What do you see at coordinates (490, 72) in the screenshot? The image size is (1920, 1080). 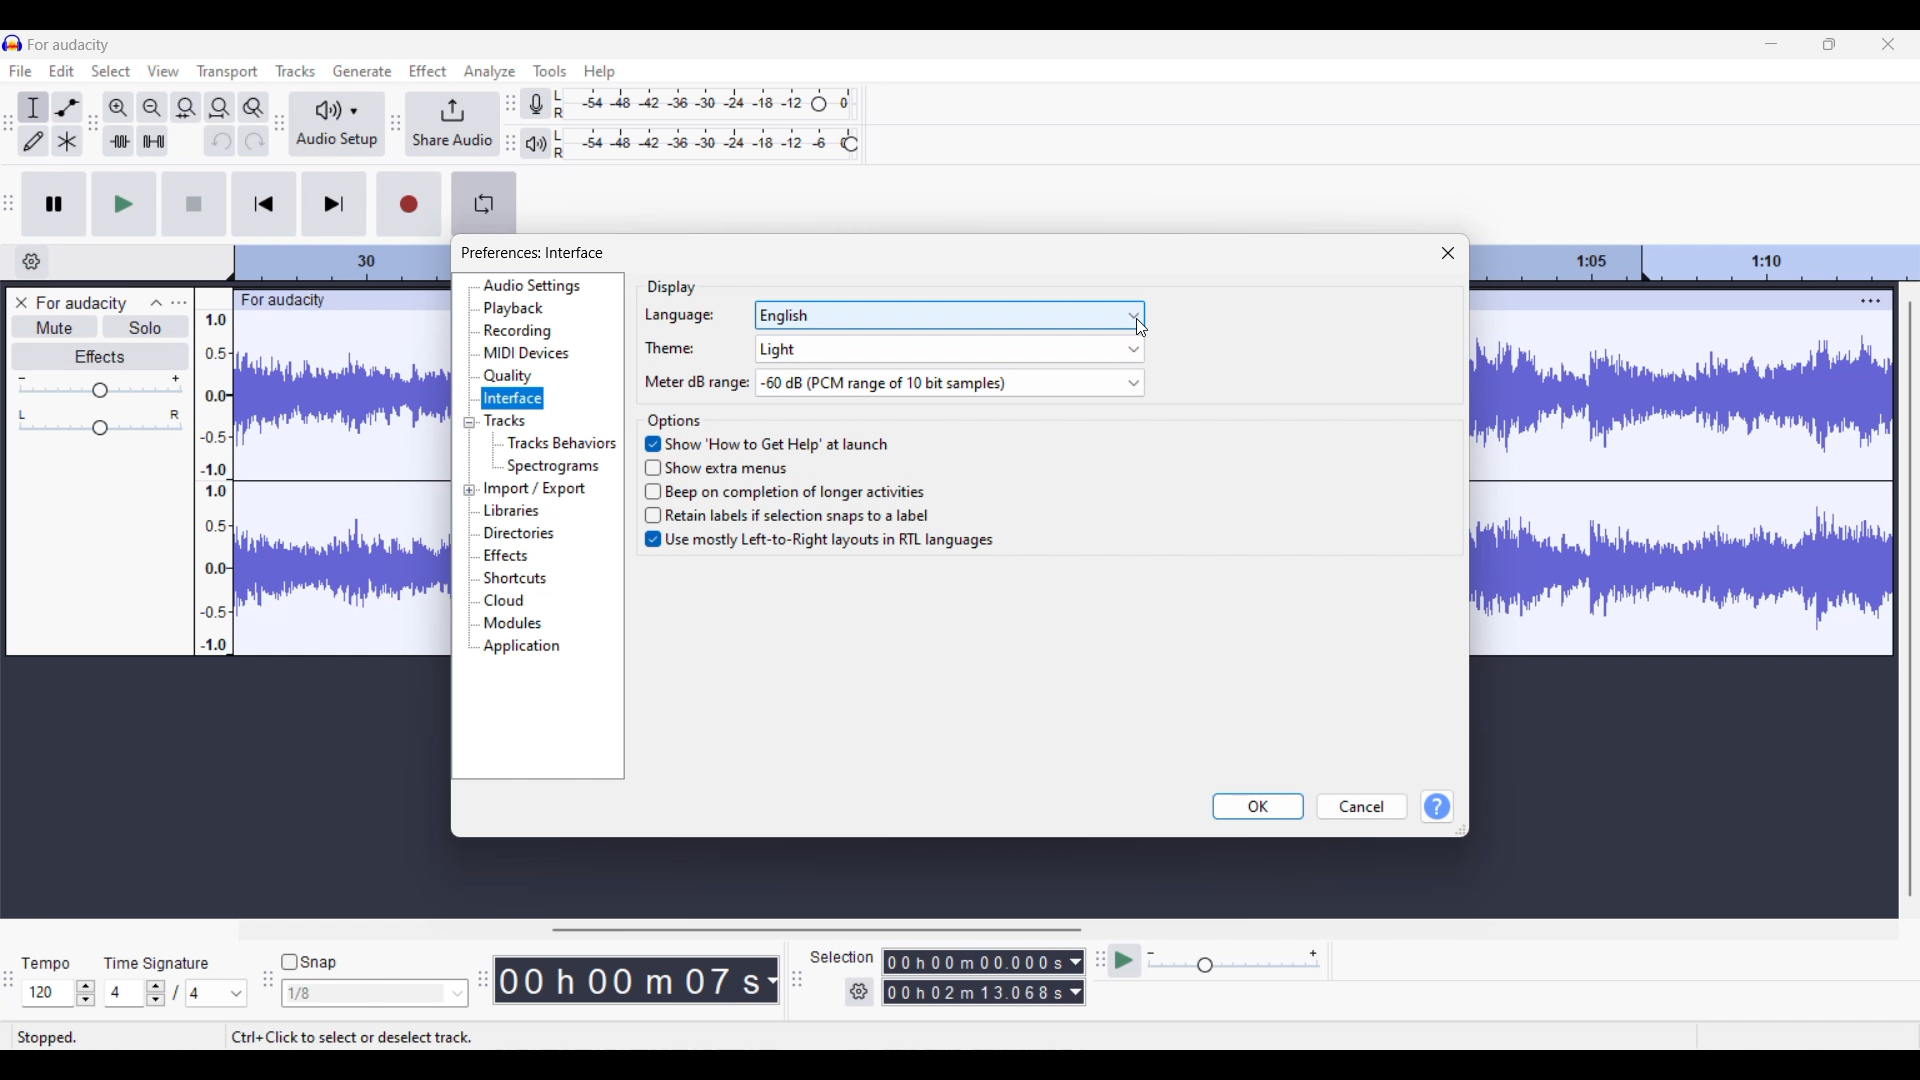 I see `Analyze menu` at bounding box center [490, 72].